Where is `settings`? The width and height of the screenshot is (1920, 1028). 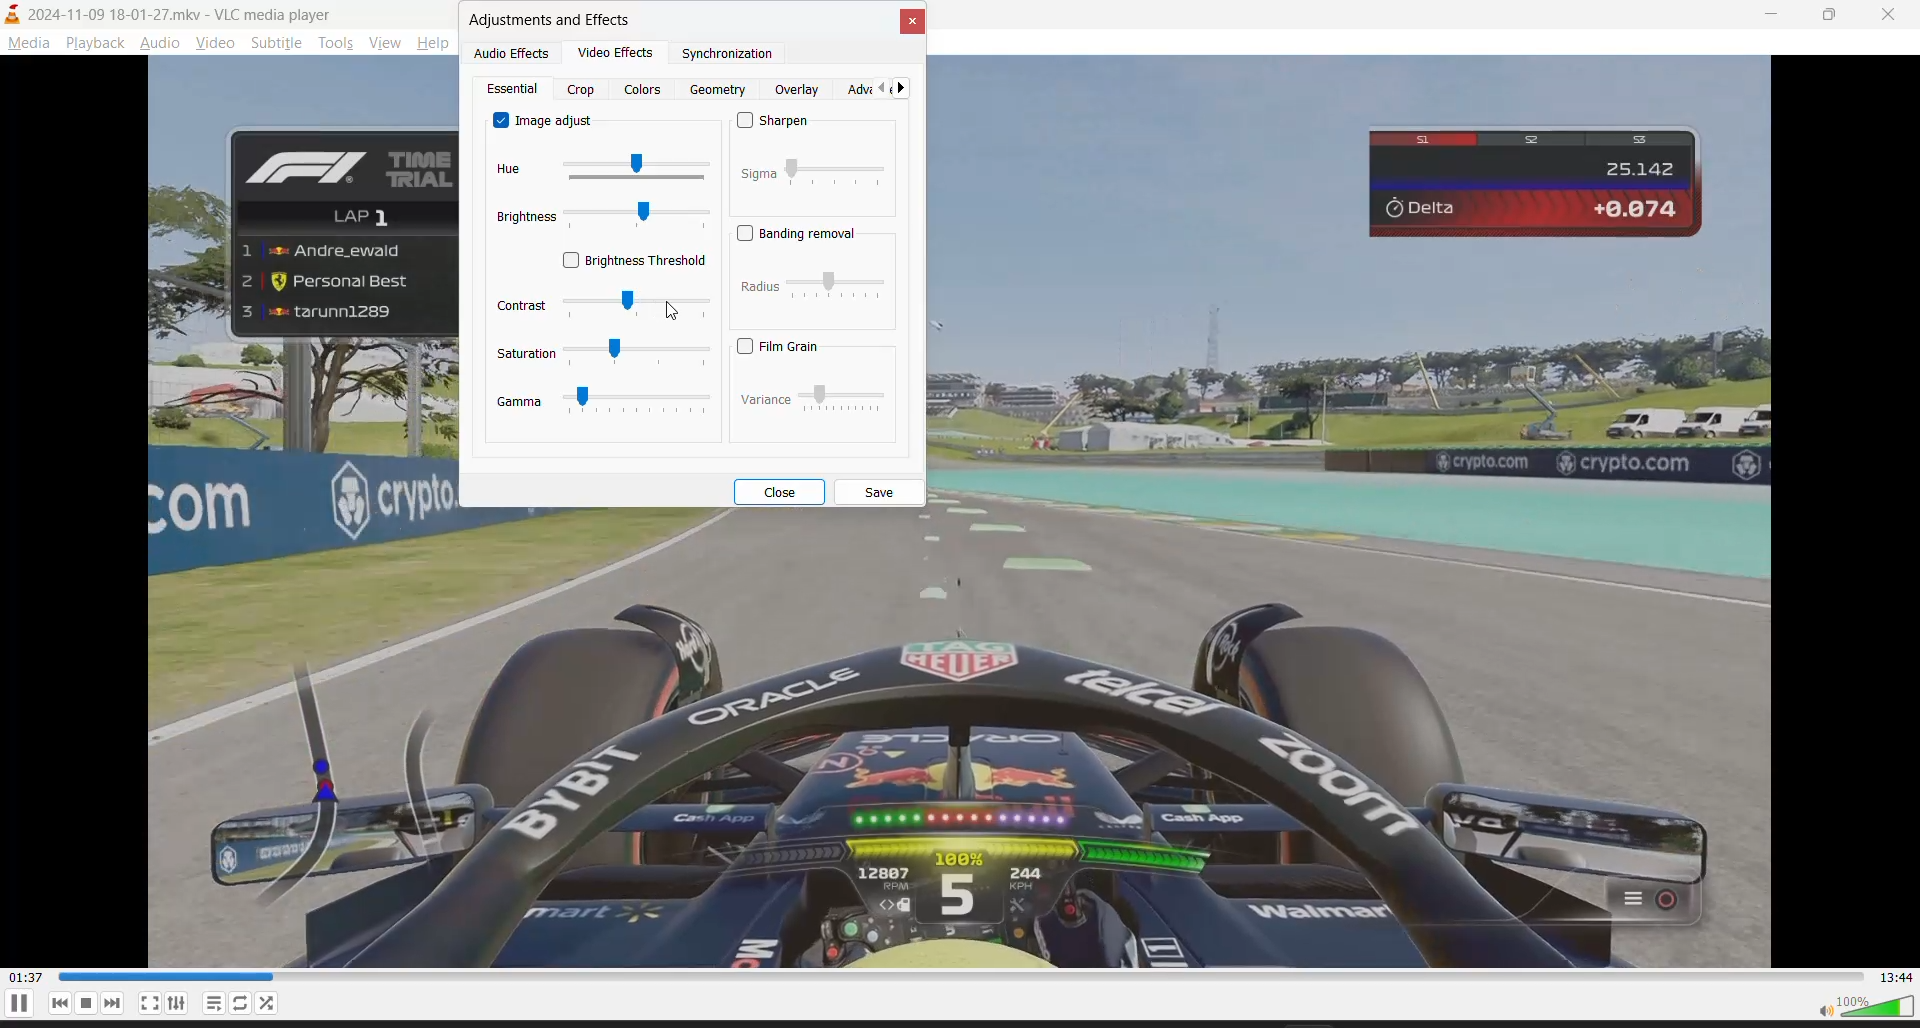 settings is located at coordinates (178, 1002).